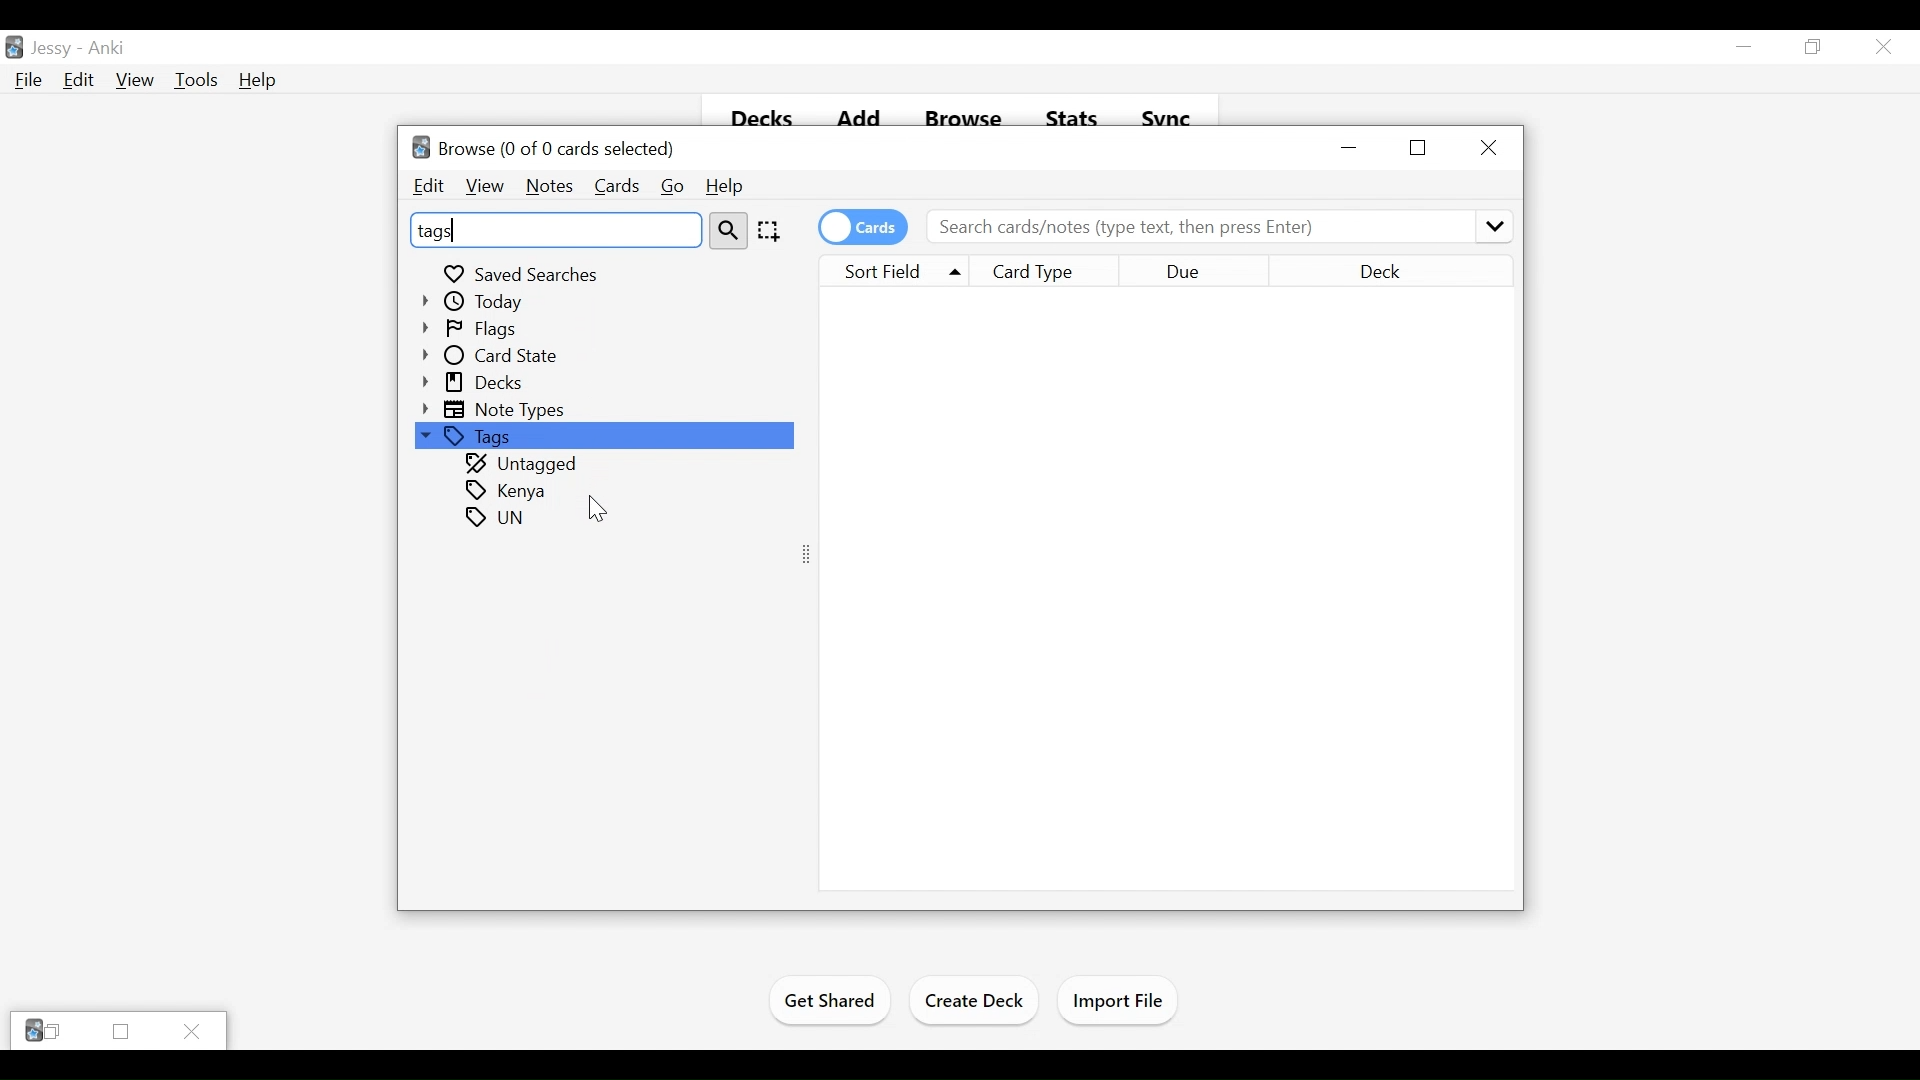 The width and height of the screenshot is (1920, 1080). What do you see at coordinates (51, 50) in the screenshot?
I see `User Profile` at bounding box center [51, 50].